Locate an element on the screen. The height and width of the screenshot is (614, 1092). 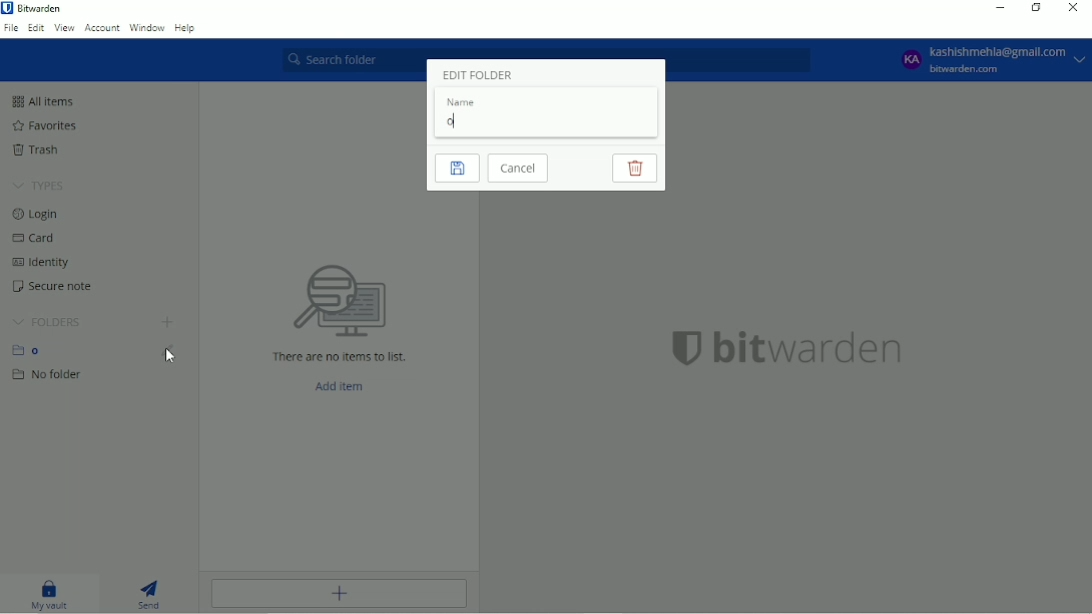
Bitwarden is located at coordinates (36, 8).